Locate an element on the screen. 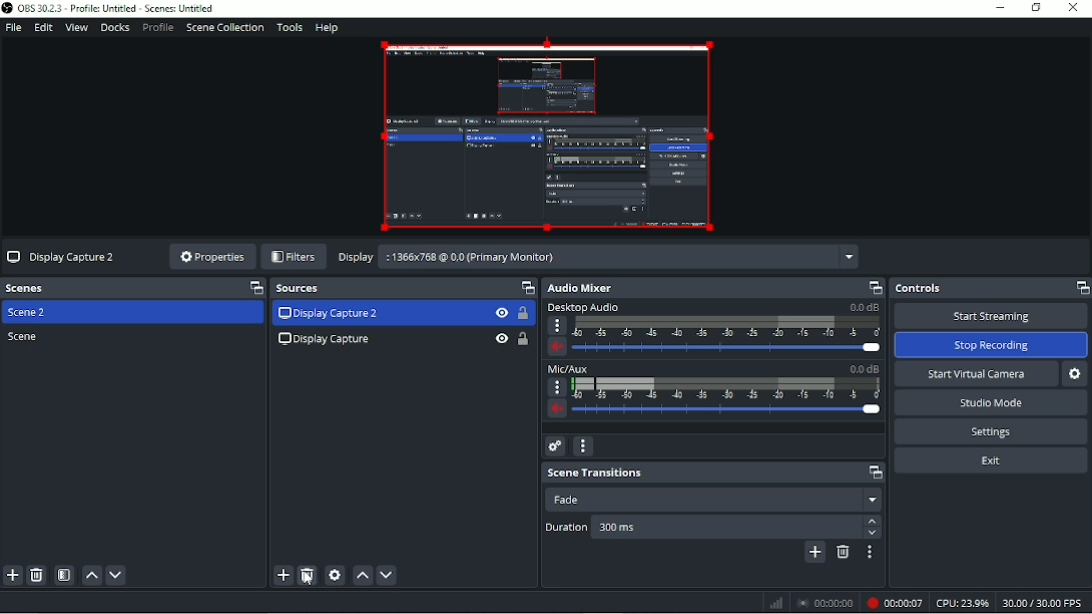 This screenshot has width=1092, height=614. Scenes is located at coordinates (133, 288).